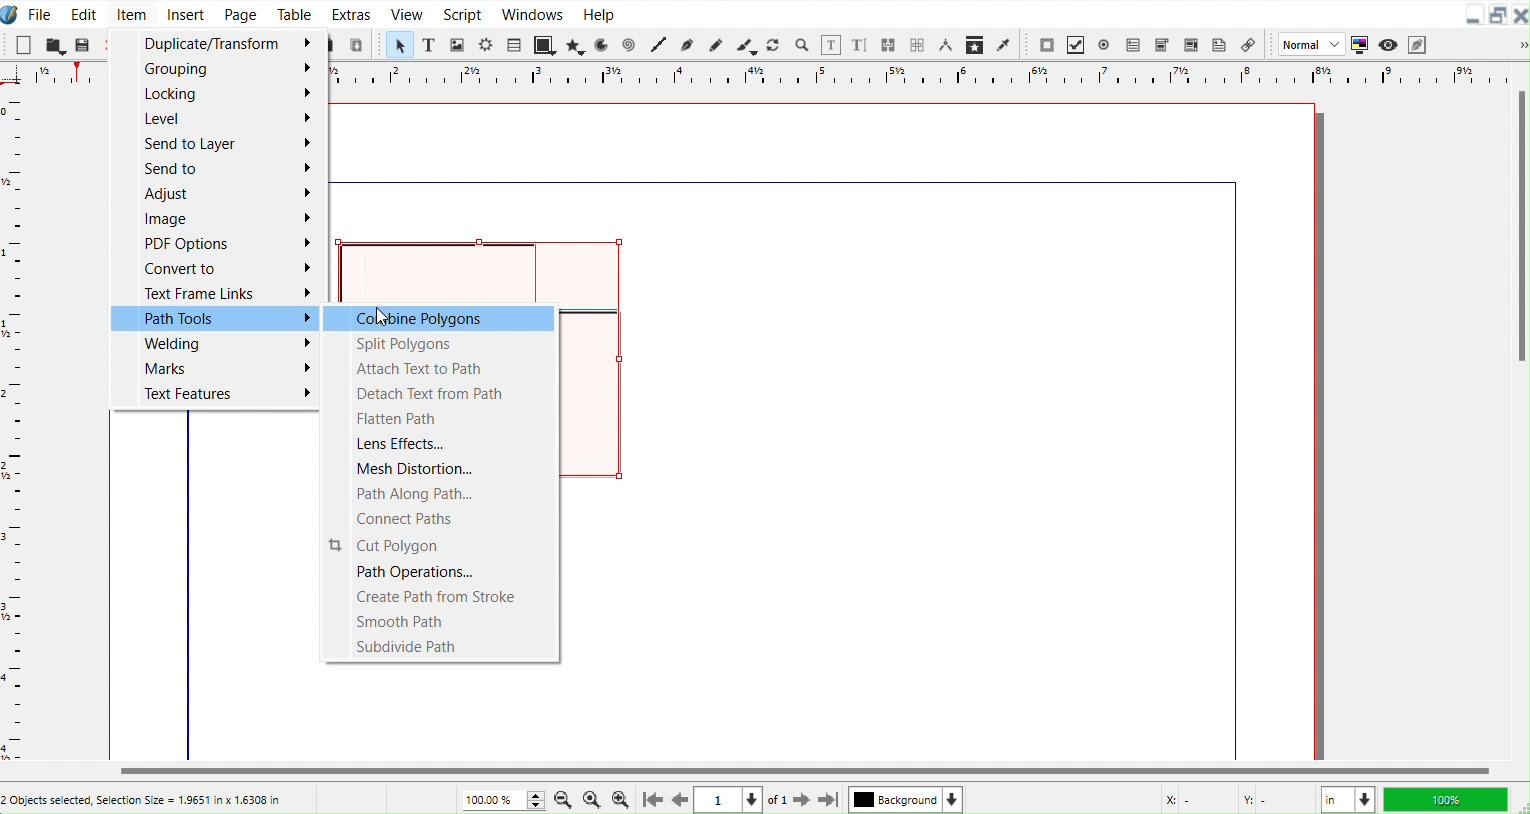 This screenshot has width=1530, height=814. Describe the element at coordinates (217, 194) in the screenshot. I see `Adjust ` at that location.